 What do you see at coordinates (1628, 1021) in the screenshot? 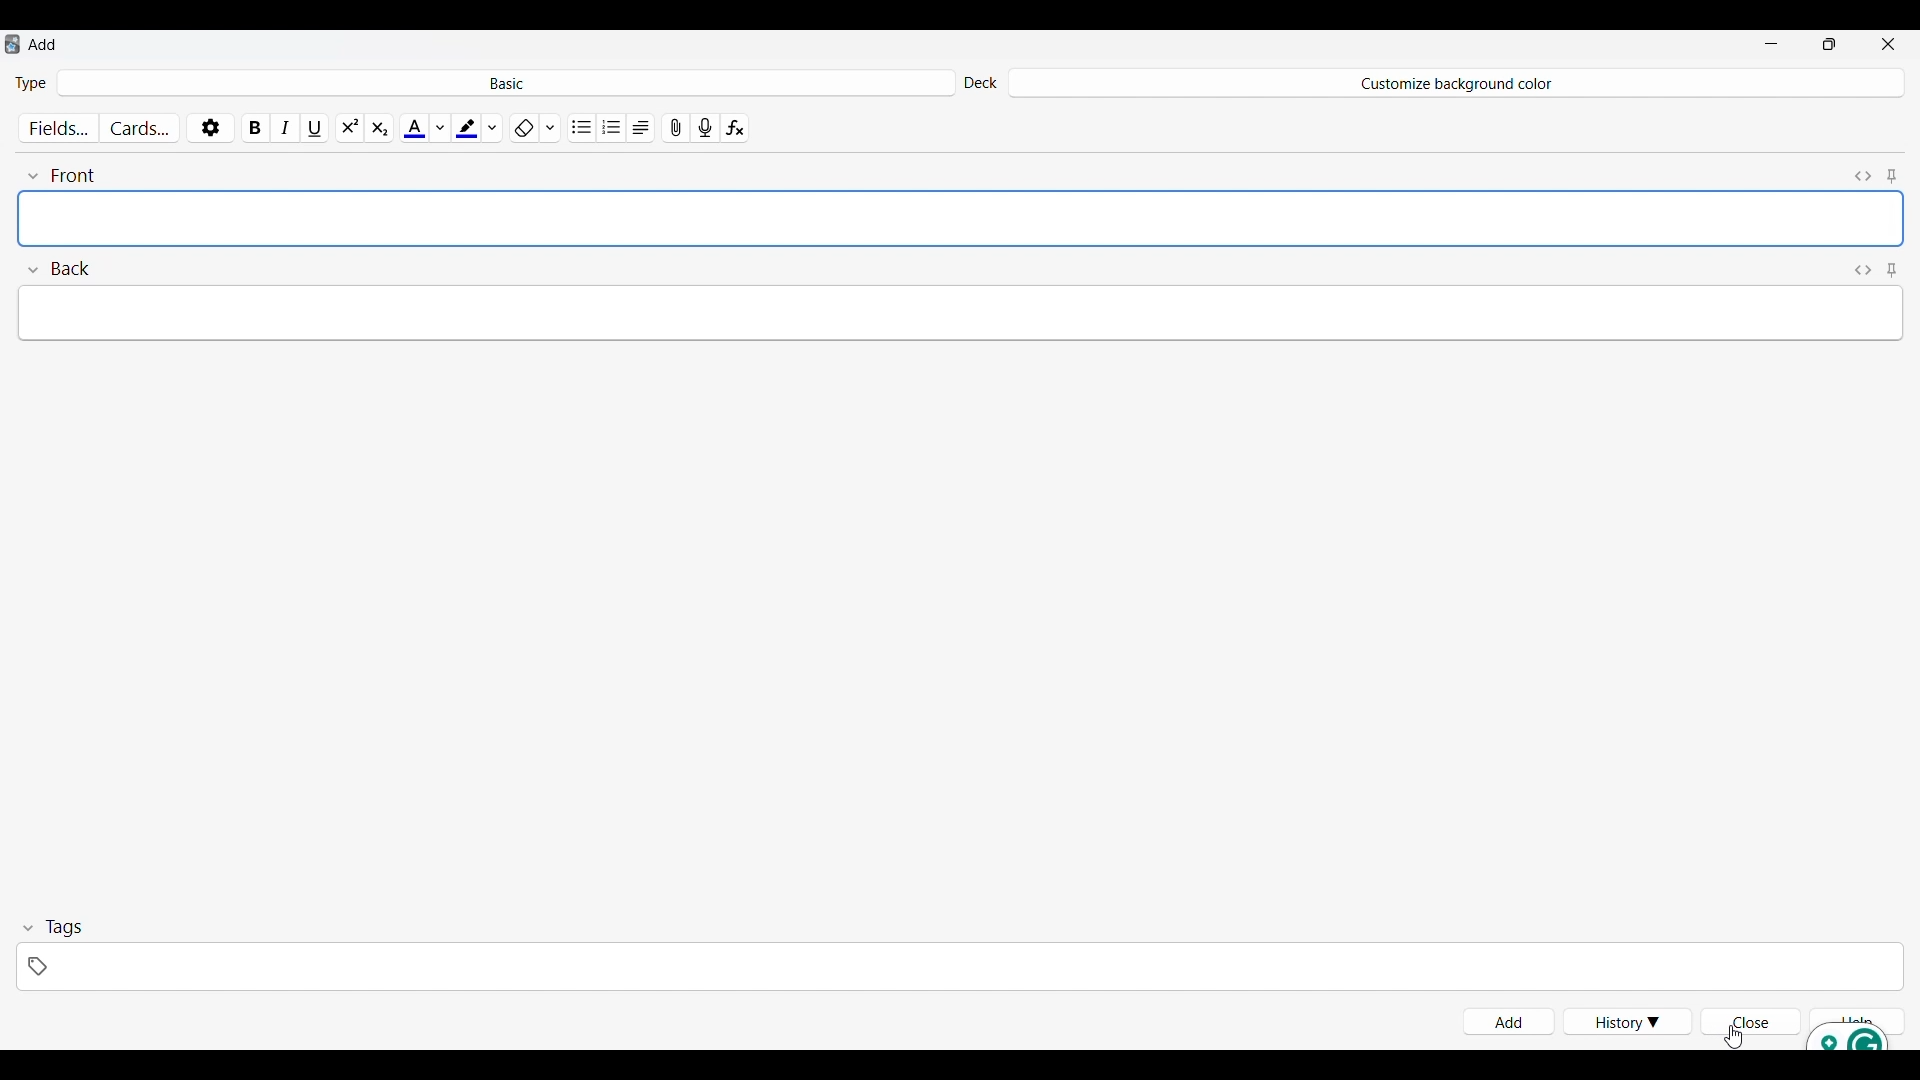
I see `` at bounding box center [1628, 1021].